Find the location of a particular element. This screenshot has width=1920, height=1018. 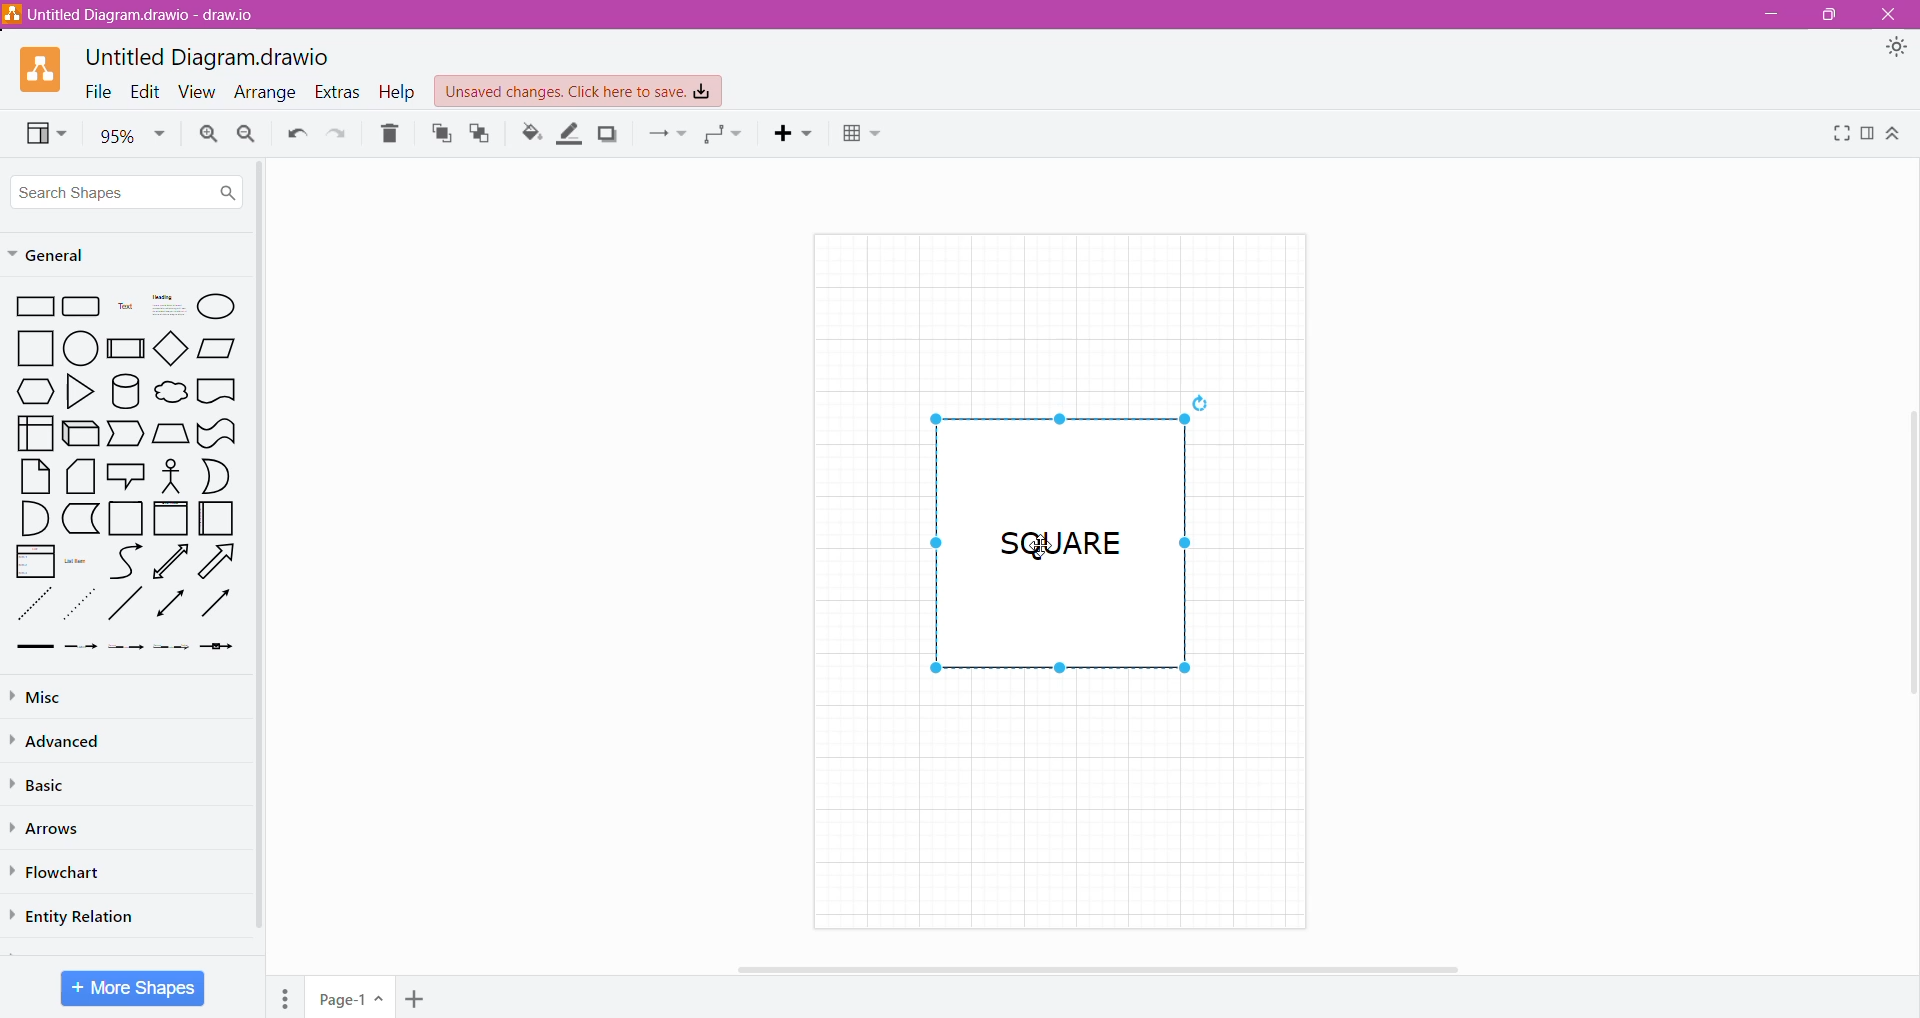

Subprocess is located at coordinates (126, 348).